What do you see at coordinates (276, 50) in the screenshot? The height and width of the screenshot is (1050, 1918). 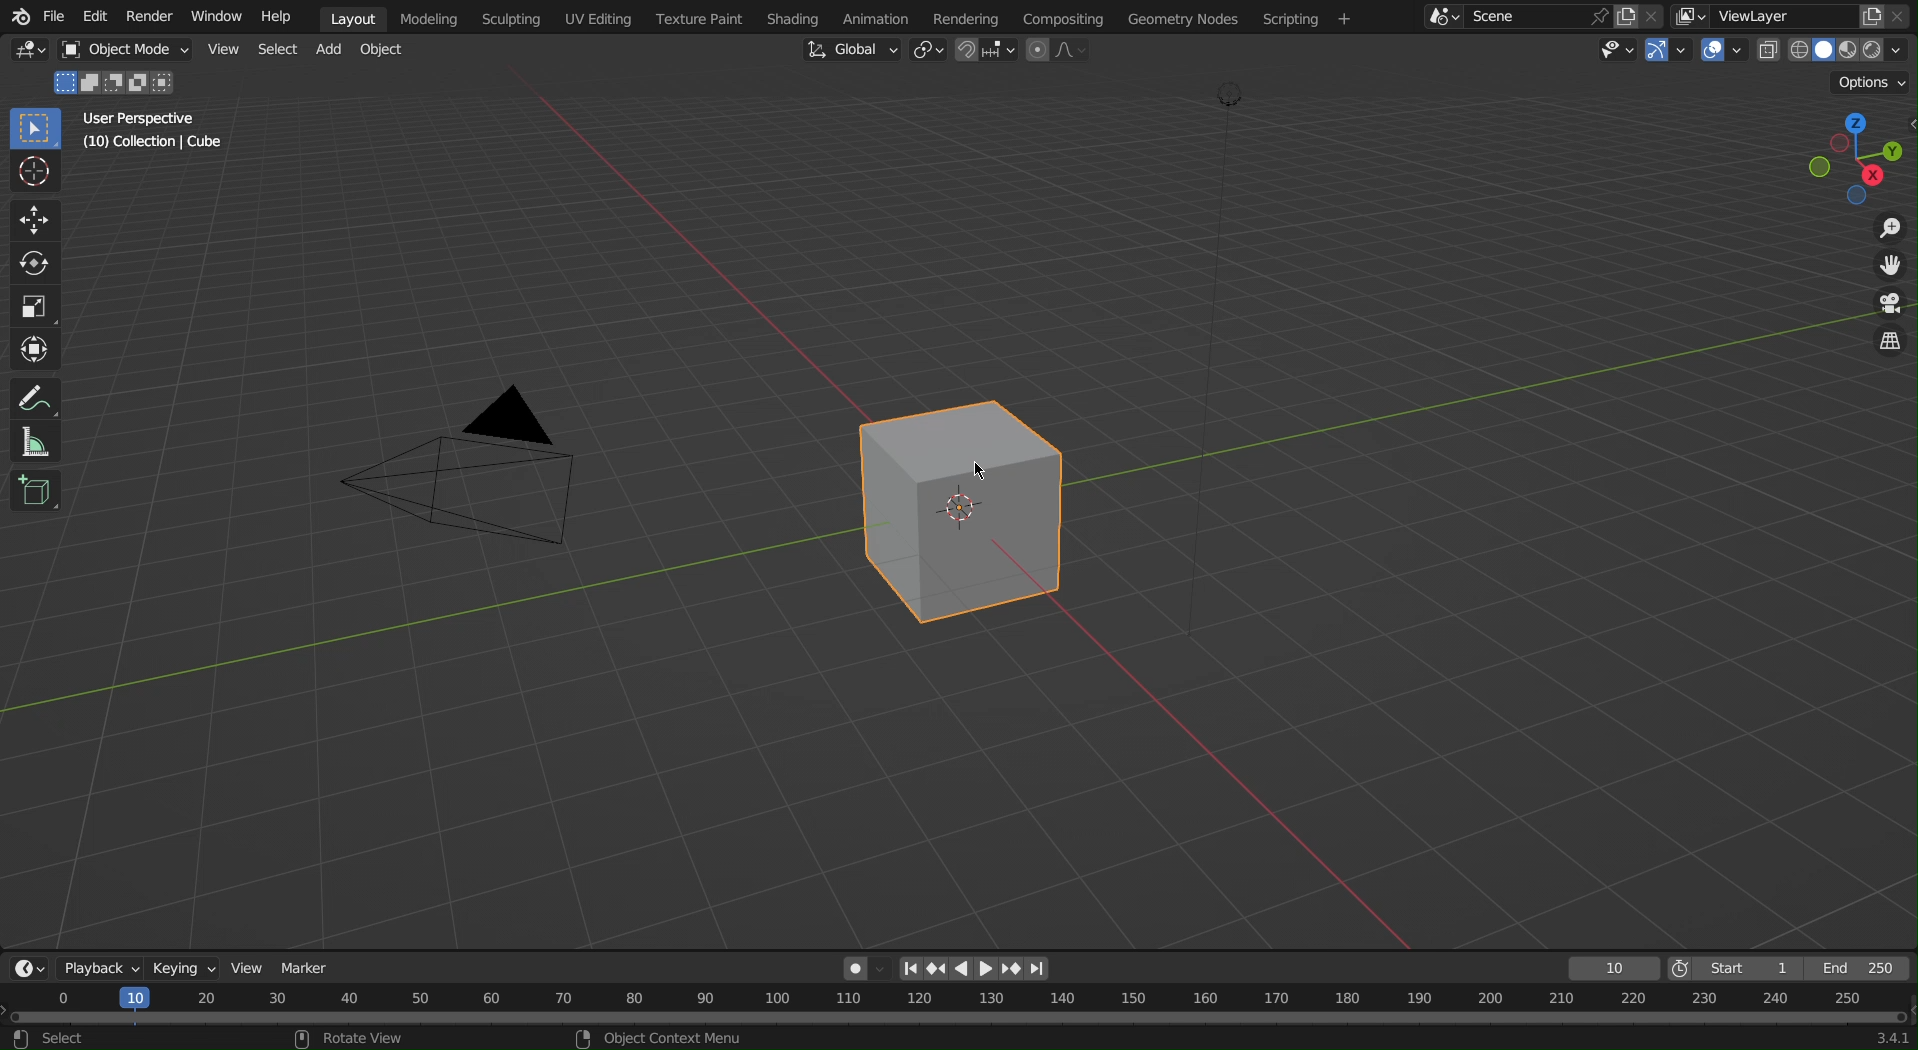 I see `Select` at bounding box center [276, 50].